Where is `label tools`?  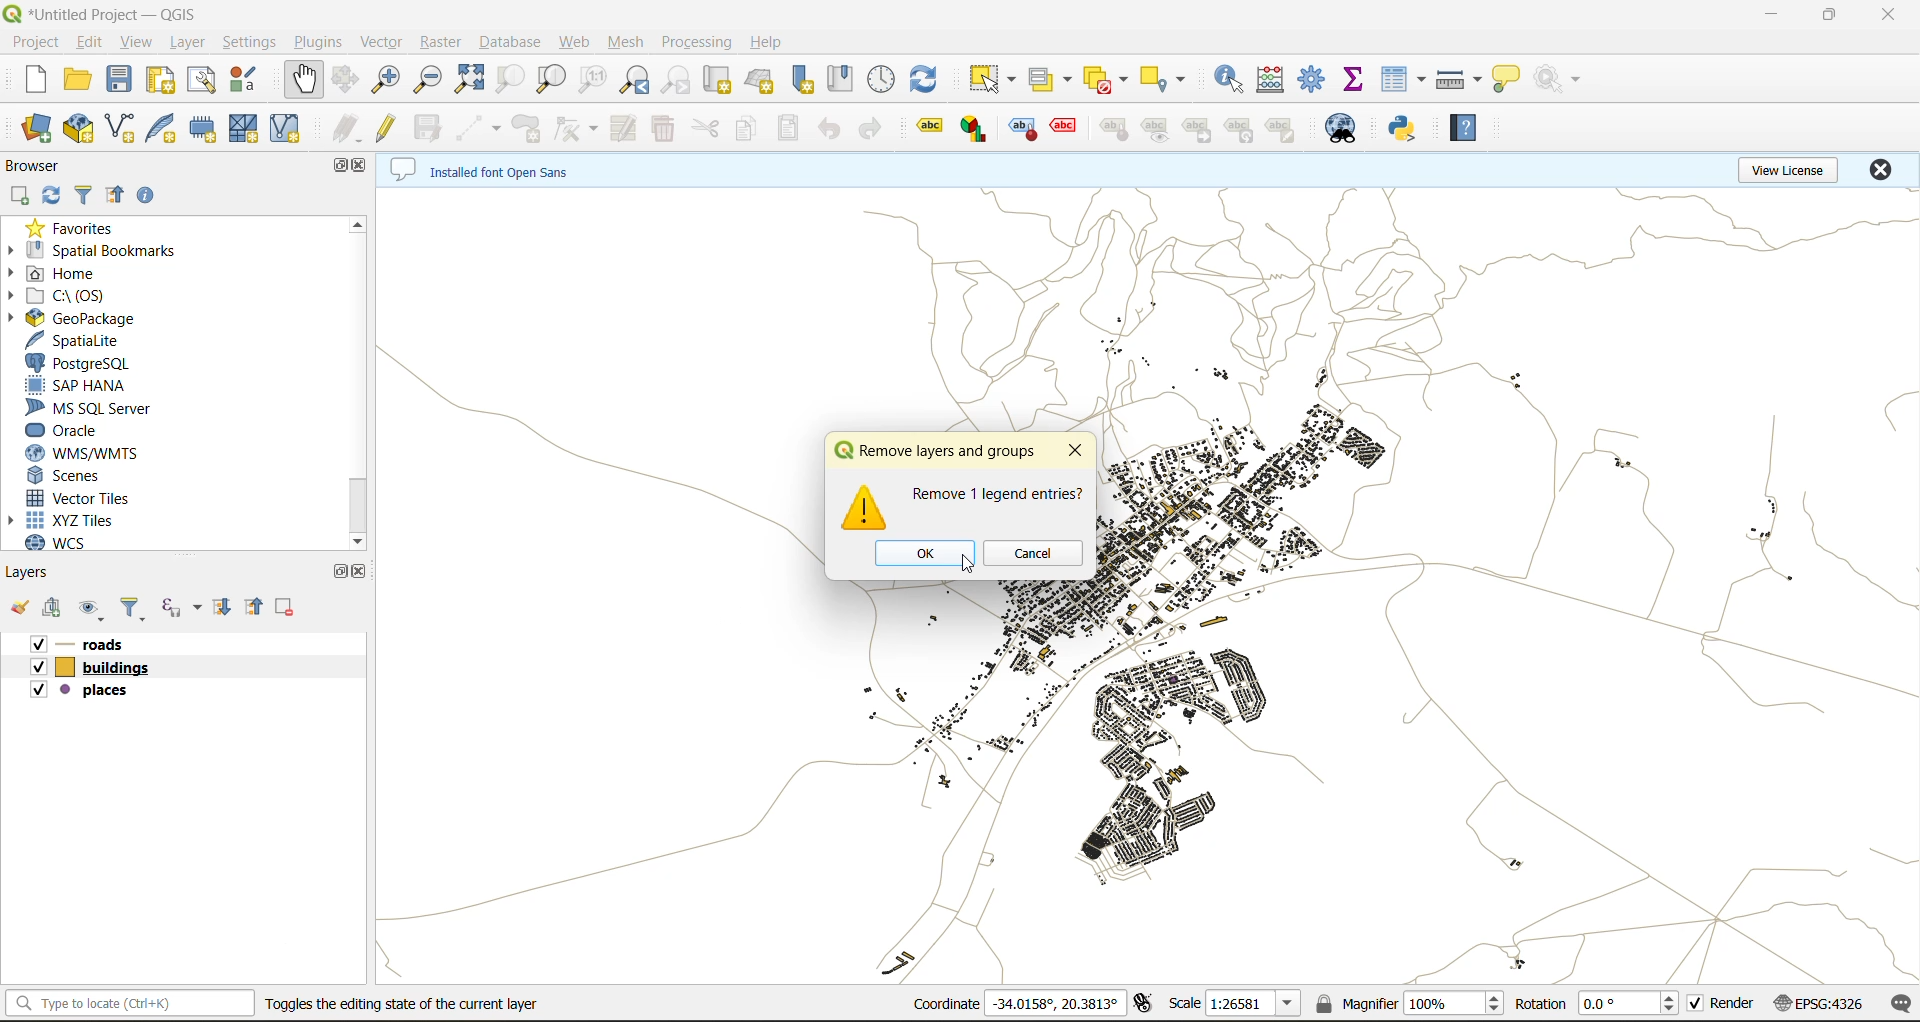
label tools is located at coordinates (1113, 131).